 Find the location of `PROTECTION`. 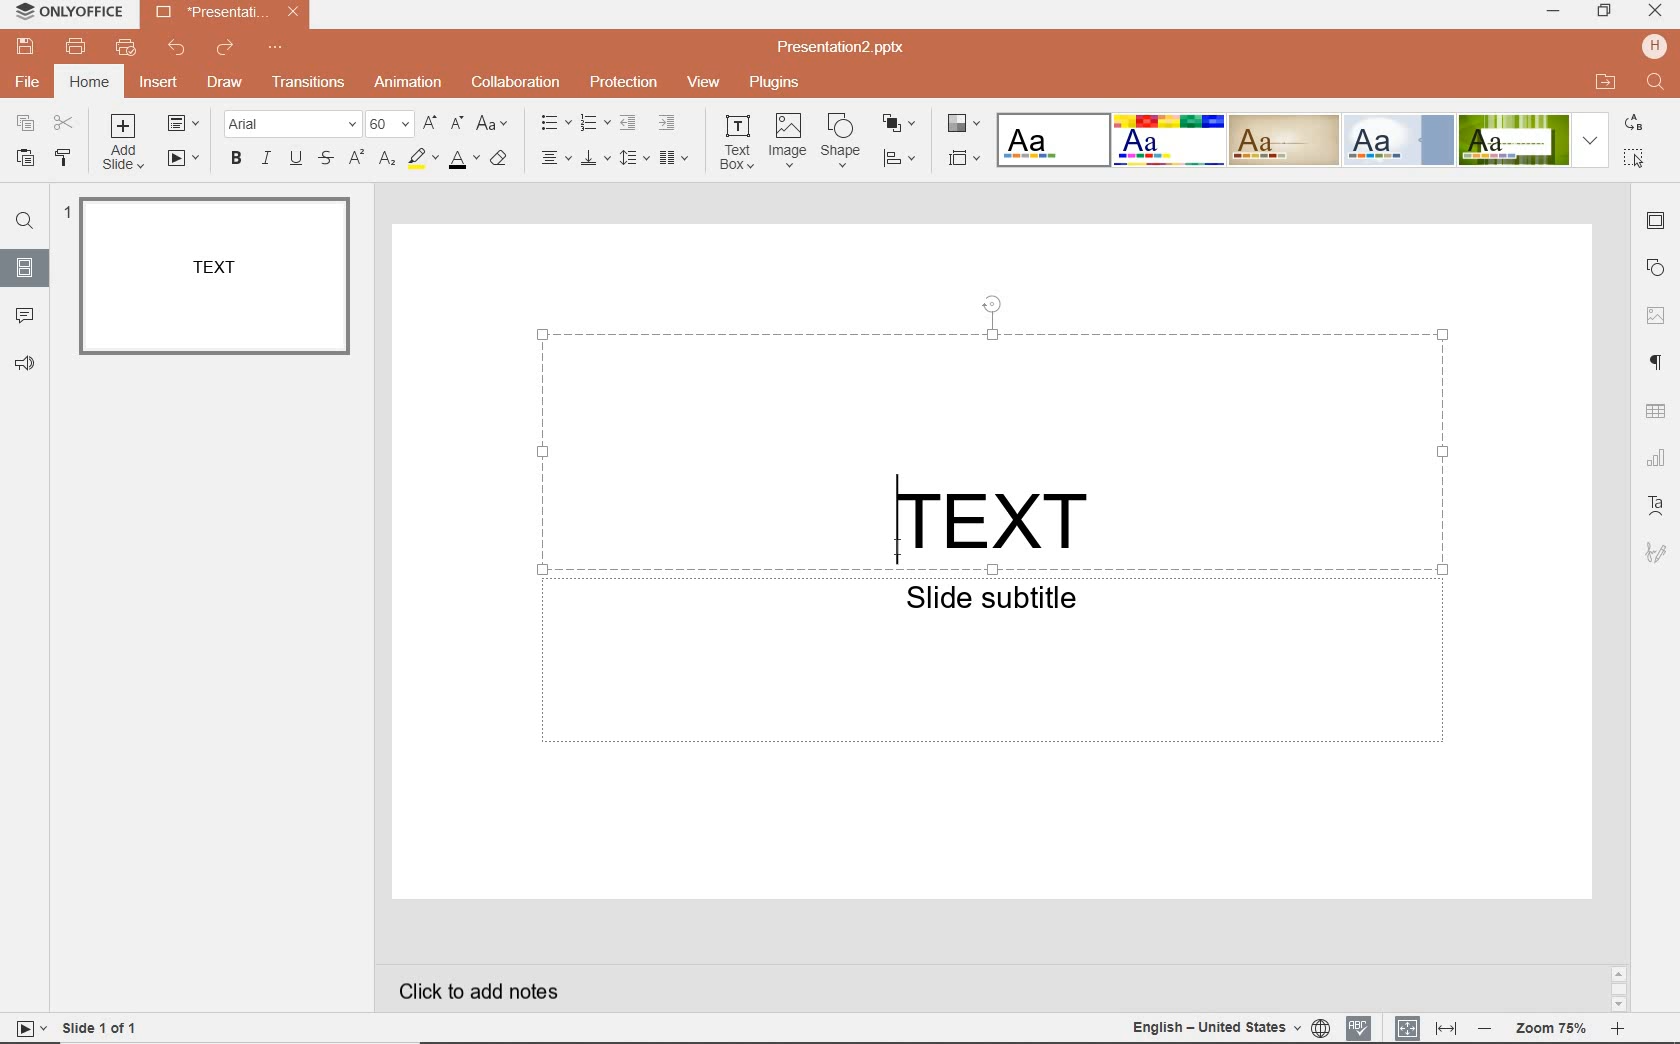

PROTECTION is located at coordinates (622, 82).